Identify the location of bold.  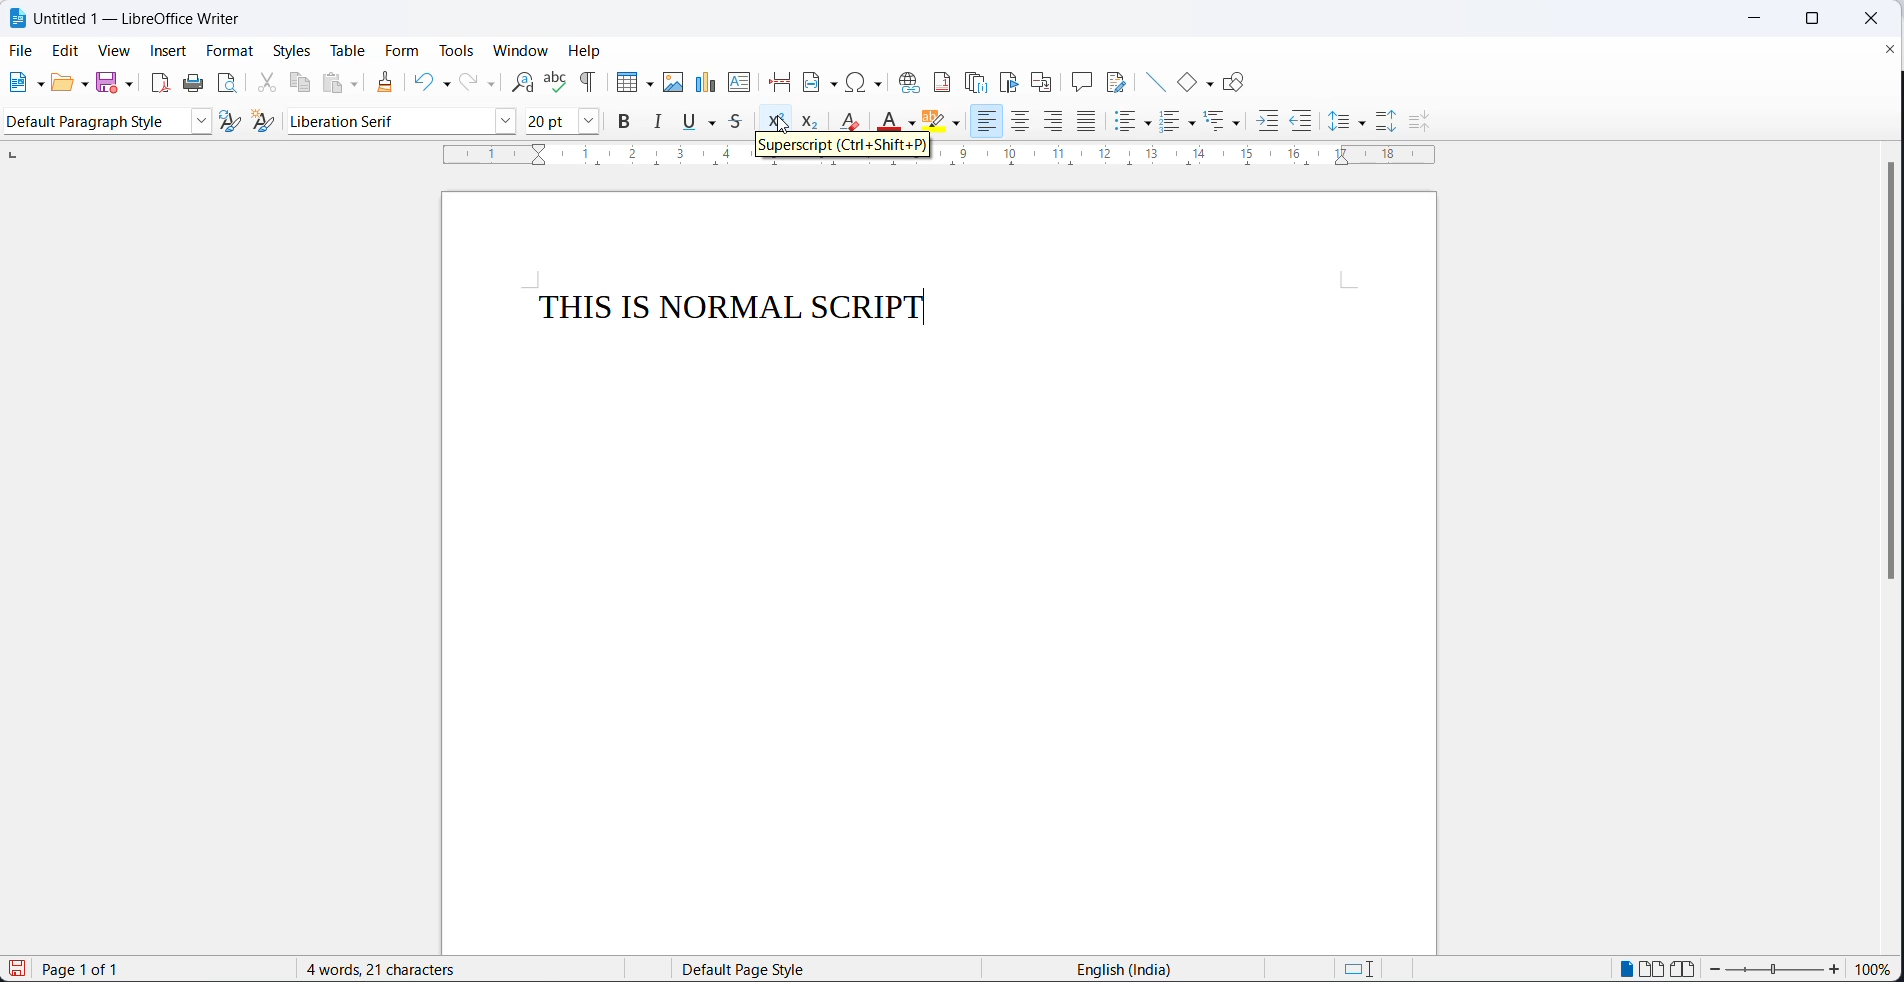
(625, 121).